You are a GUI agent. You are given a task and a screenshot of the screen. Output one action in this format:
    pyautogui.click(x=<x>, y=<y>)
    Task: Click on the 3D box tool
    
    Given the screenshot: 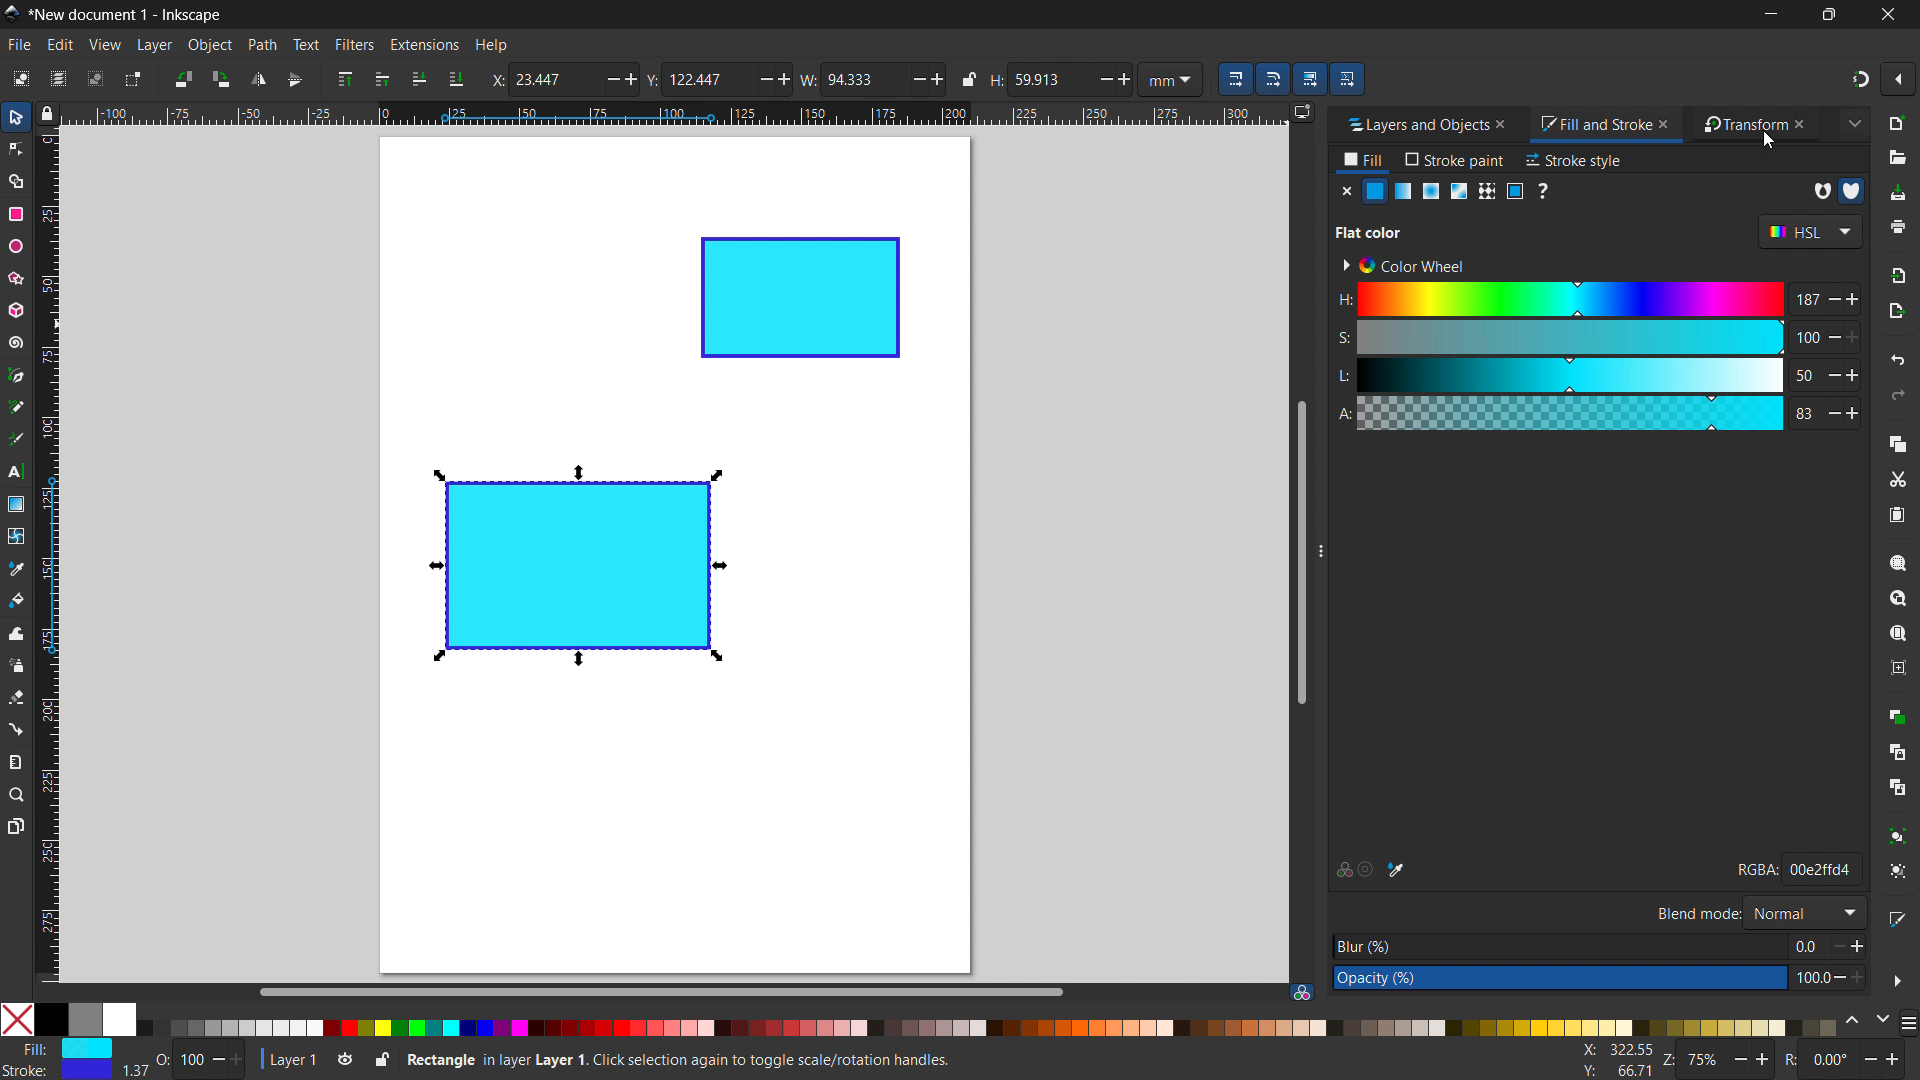 What is the action you would take?
    pyautogui.click(x=14, y=309)
    